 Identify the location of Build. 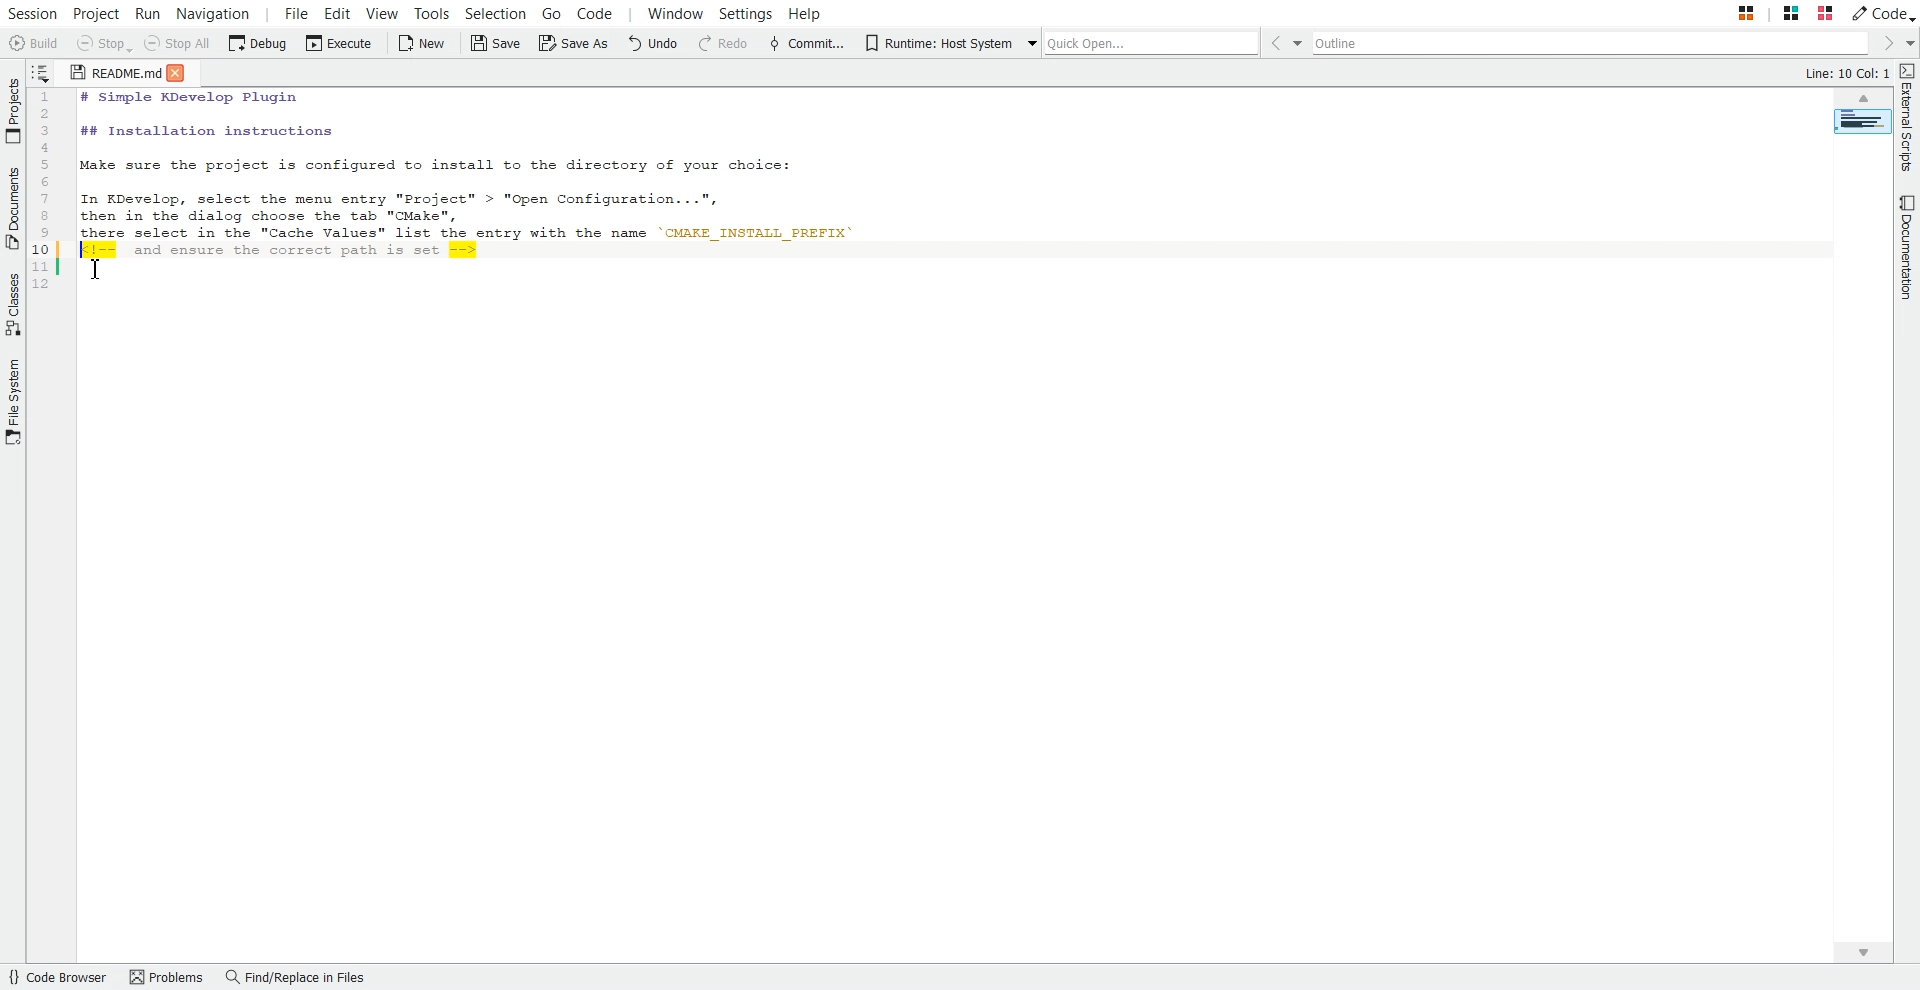
(32, 43).